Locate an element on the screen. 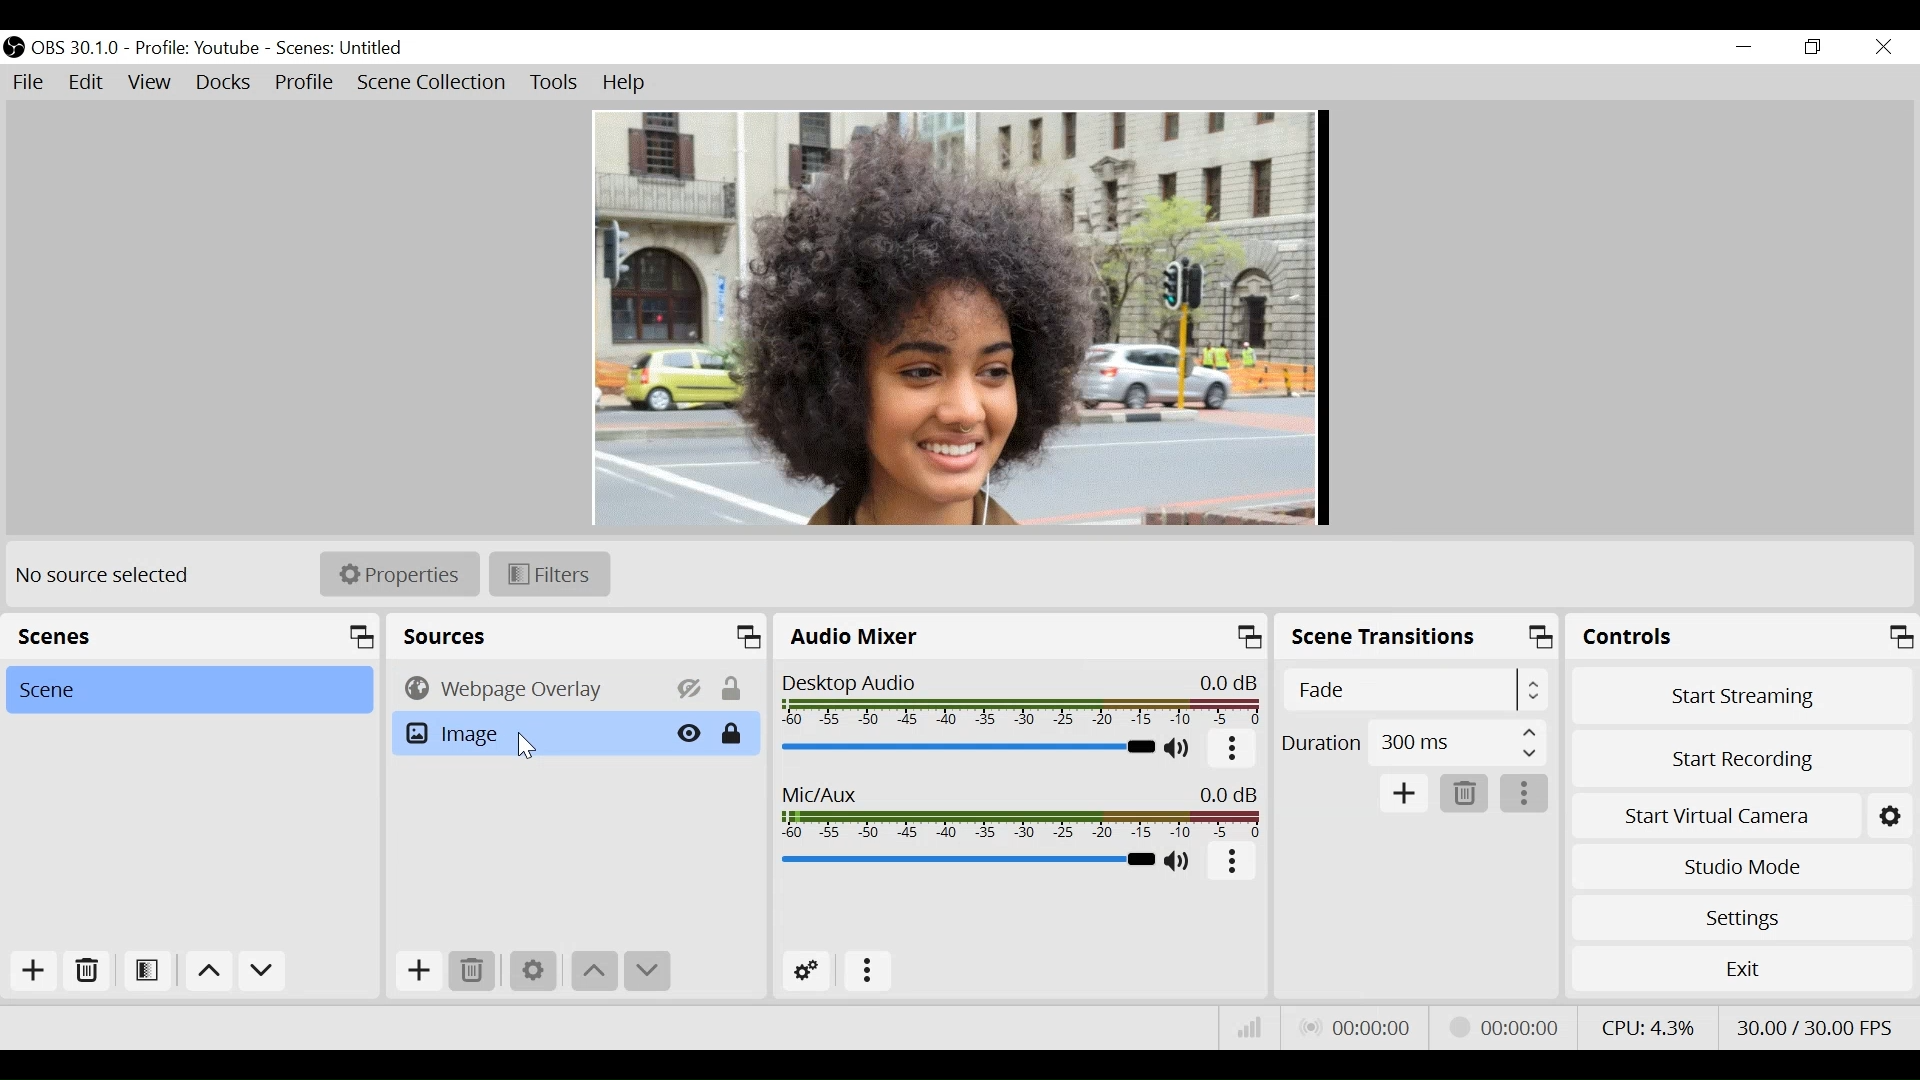 The height and width of the screenshot is (1080, 1920). Scene Collection is located at coordinates (435, 83).